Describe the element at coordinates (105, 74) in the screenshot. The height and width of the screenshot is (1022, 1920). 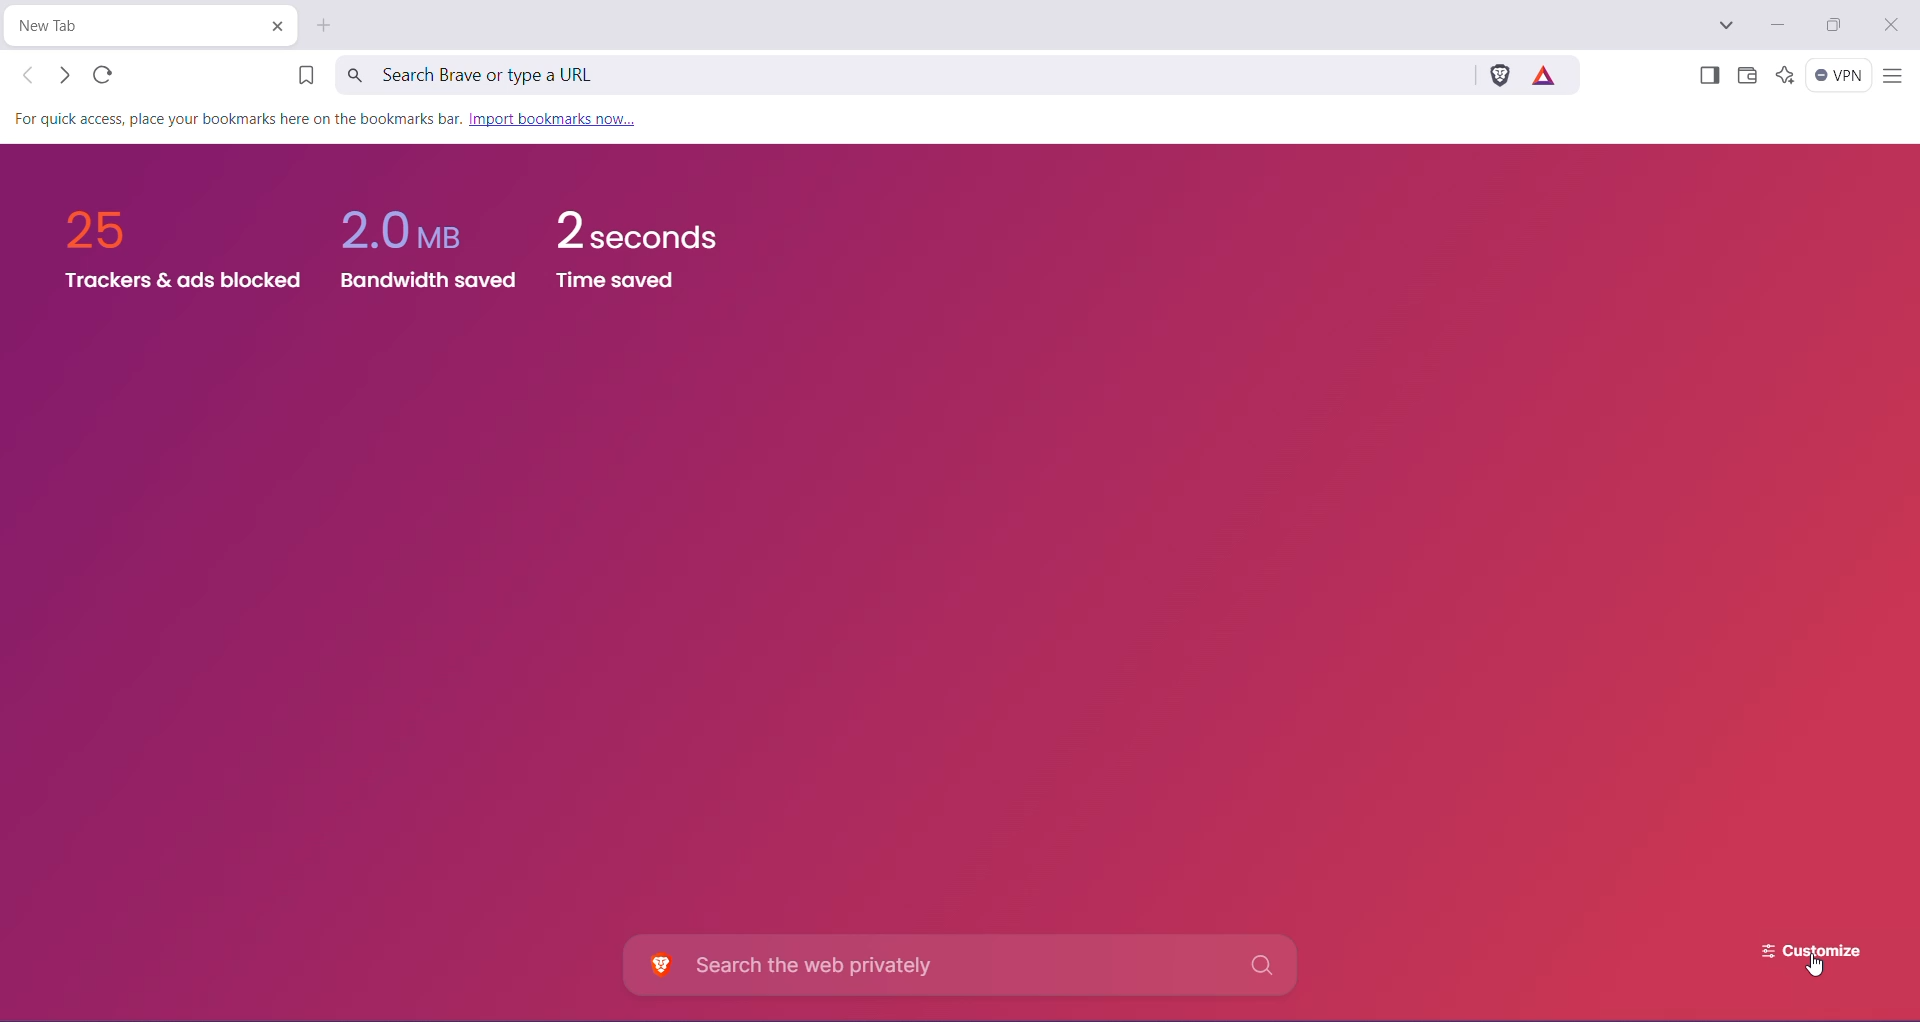
I see `Reload this page` at that location.